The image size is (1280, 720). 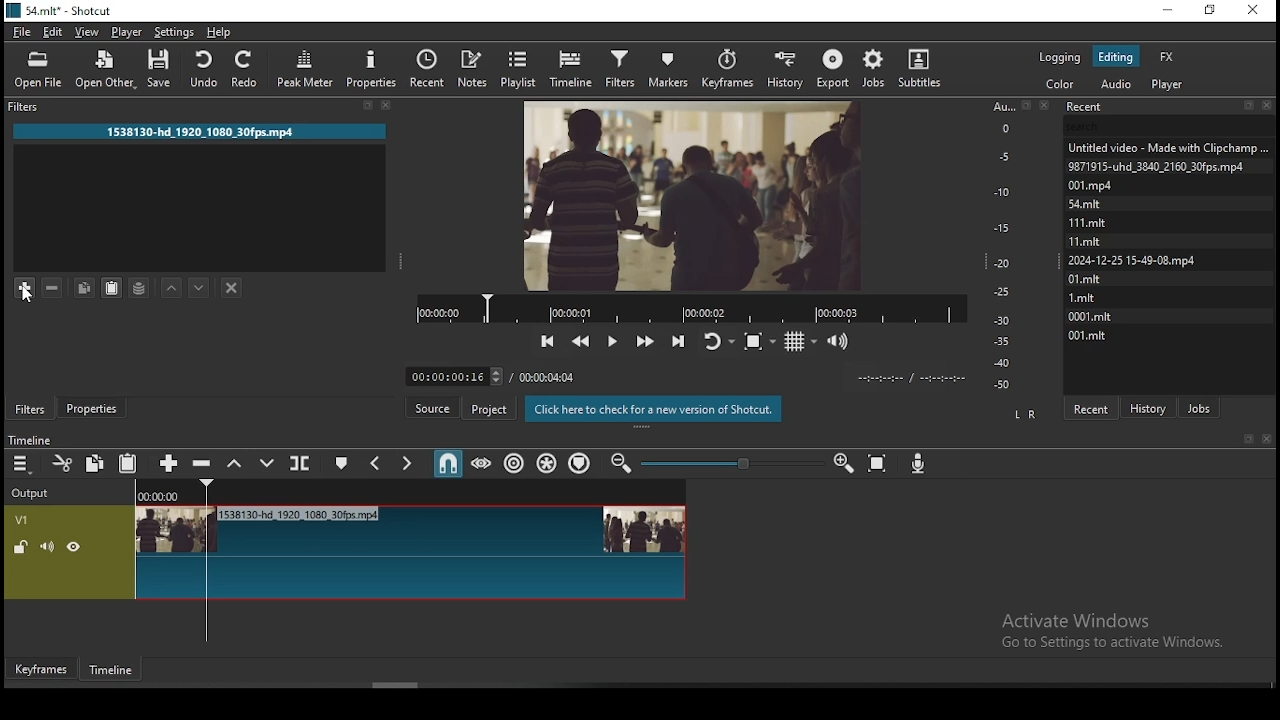 What do you see at coordinates (219, 31) in the screenshot?
I see `help` at bounding box center [219, 31].